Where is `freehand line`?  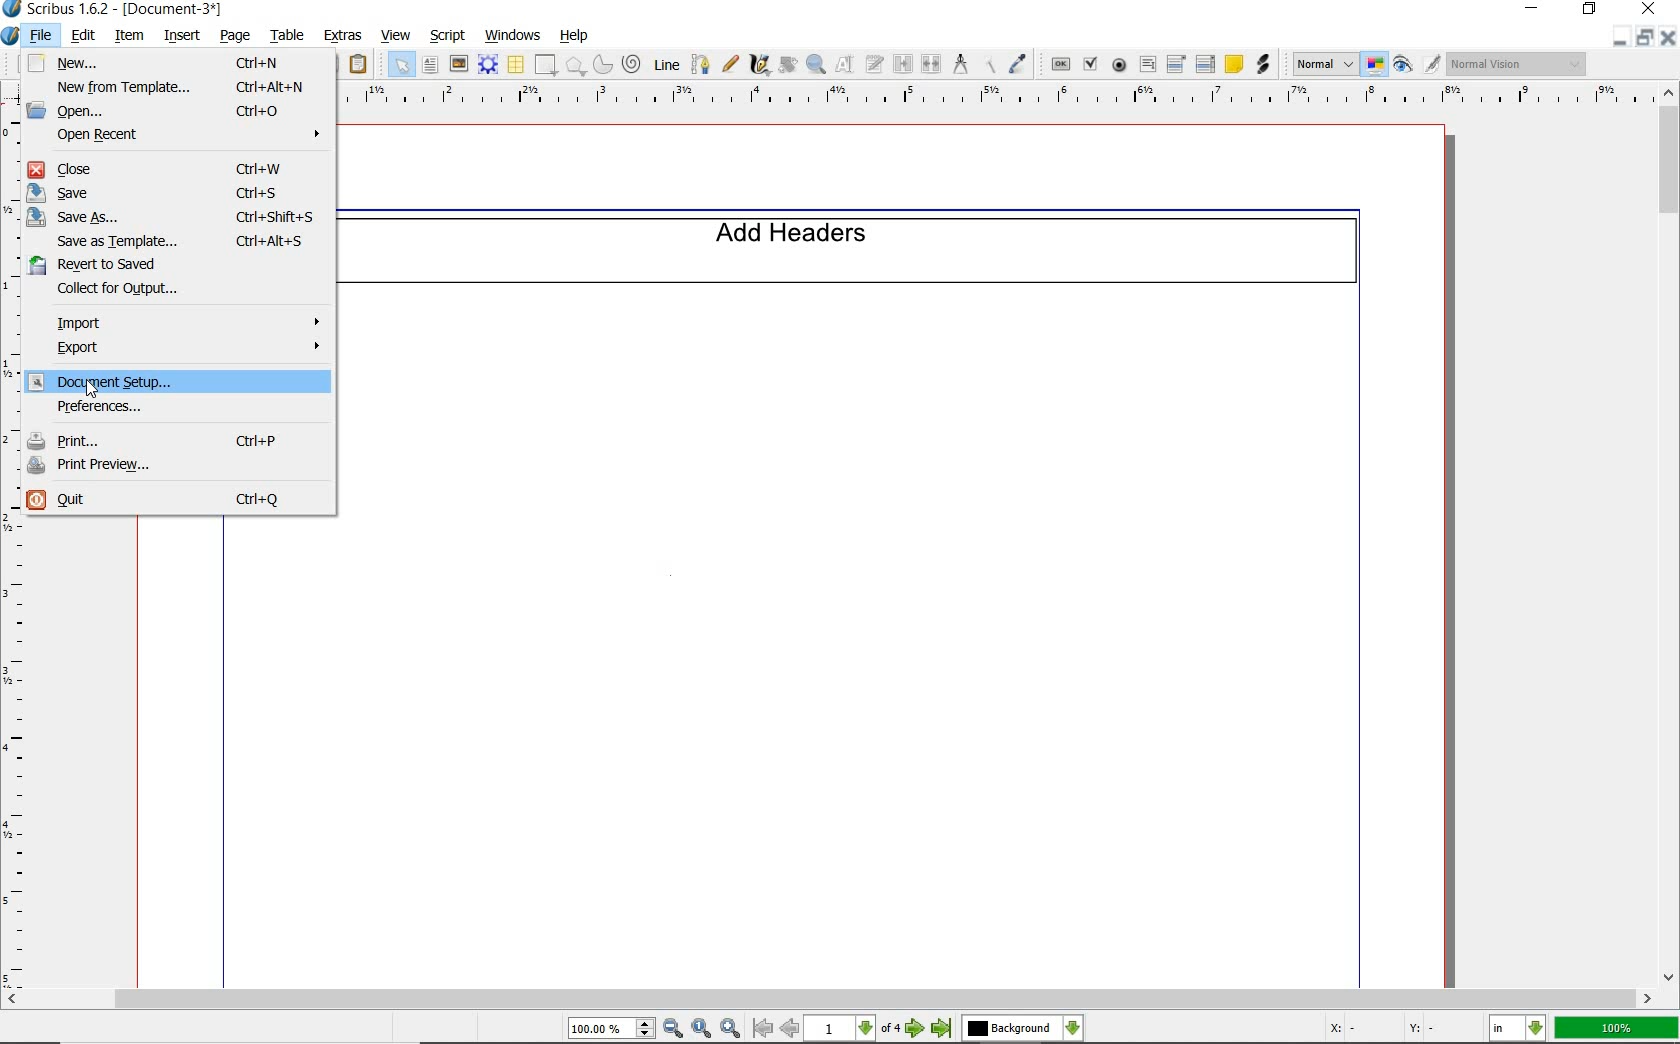 freehand line is located at coordinates (731, 65).